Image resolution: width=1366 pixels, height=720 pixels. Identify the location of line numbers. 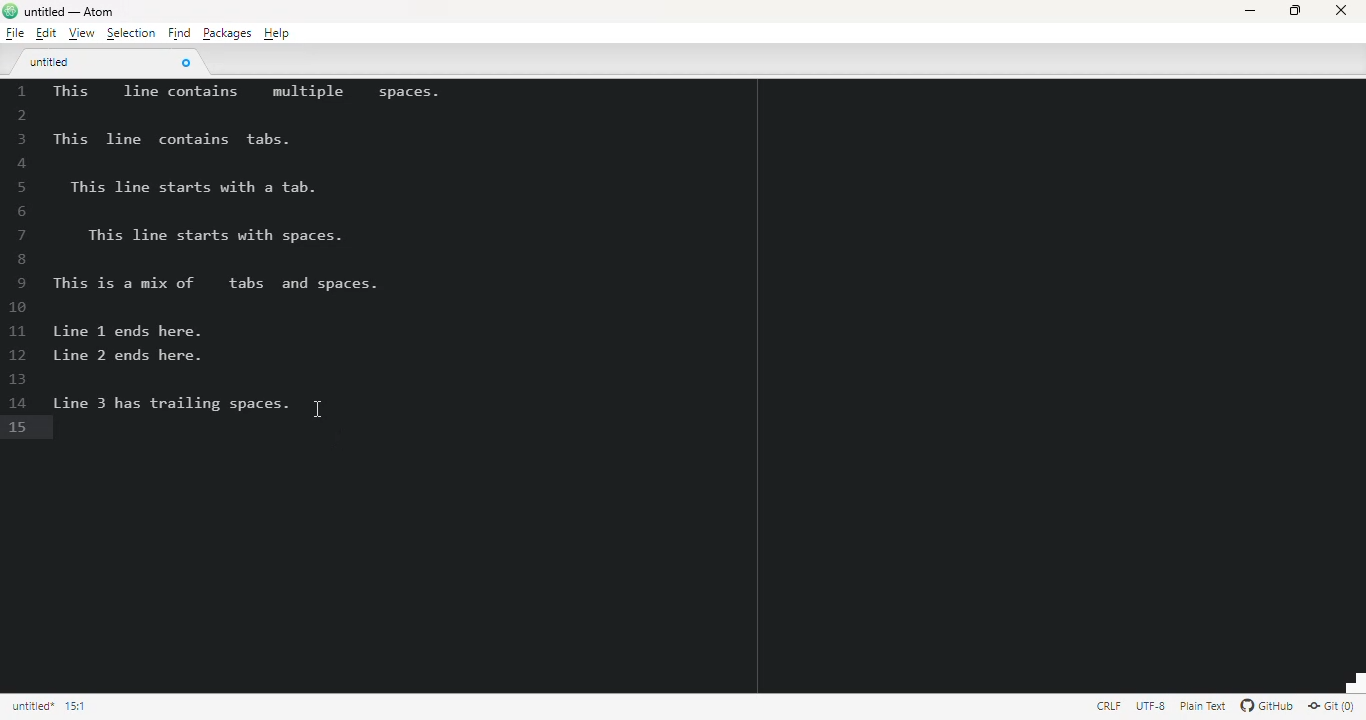
(20, 260).